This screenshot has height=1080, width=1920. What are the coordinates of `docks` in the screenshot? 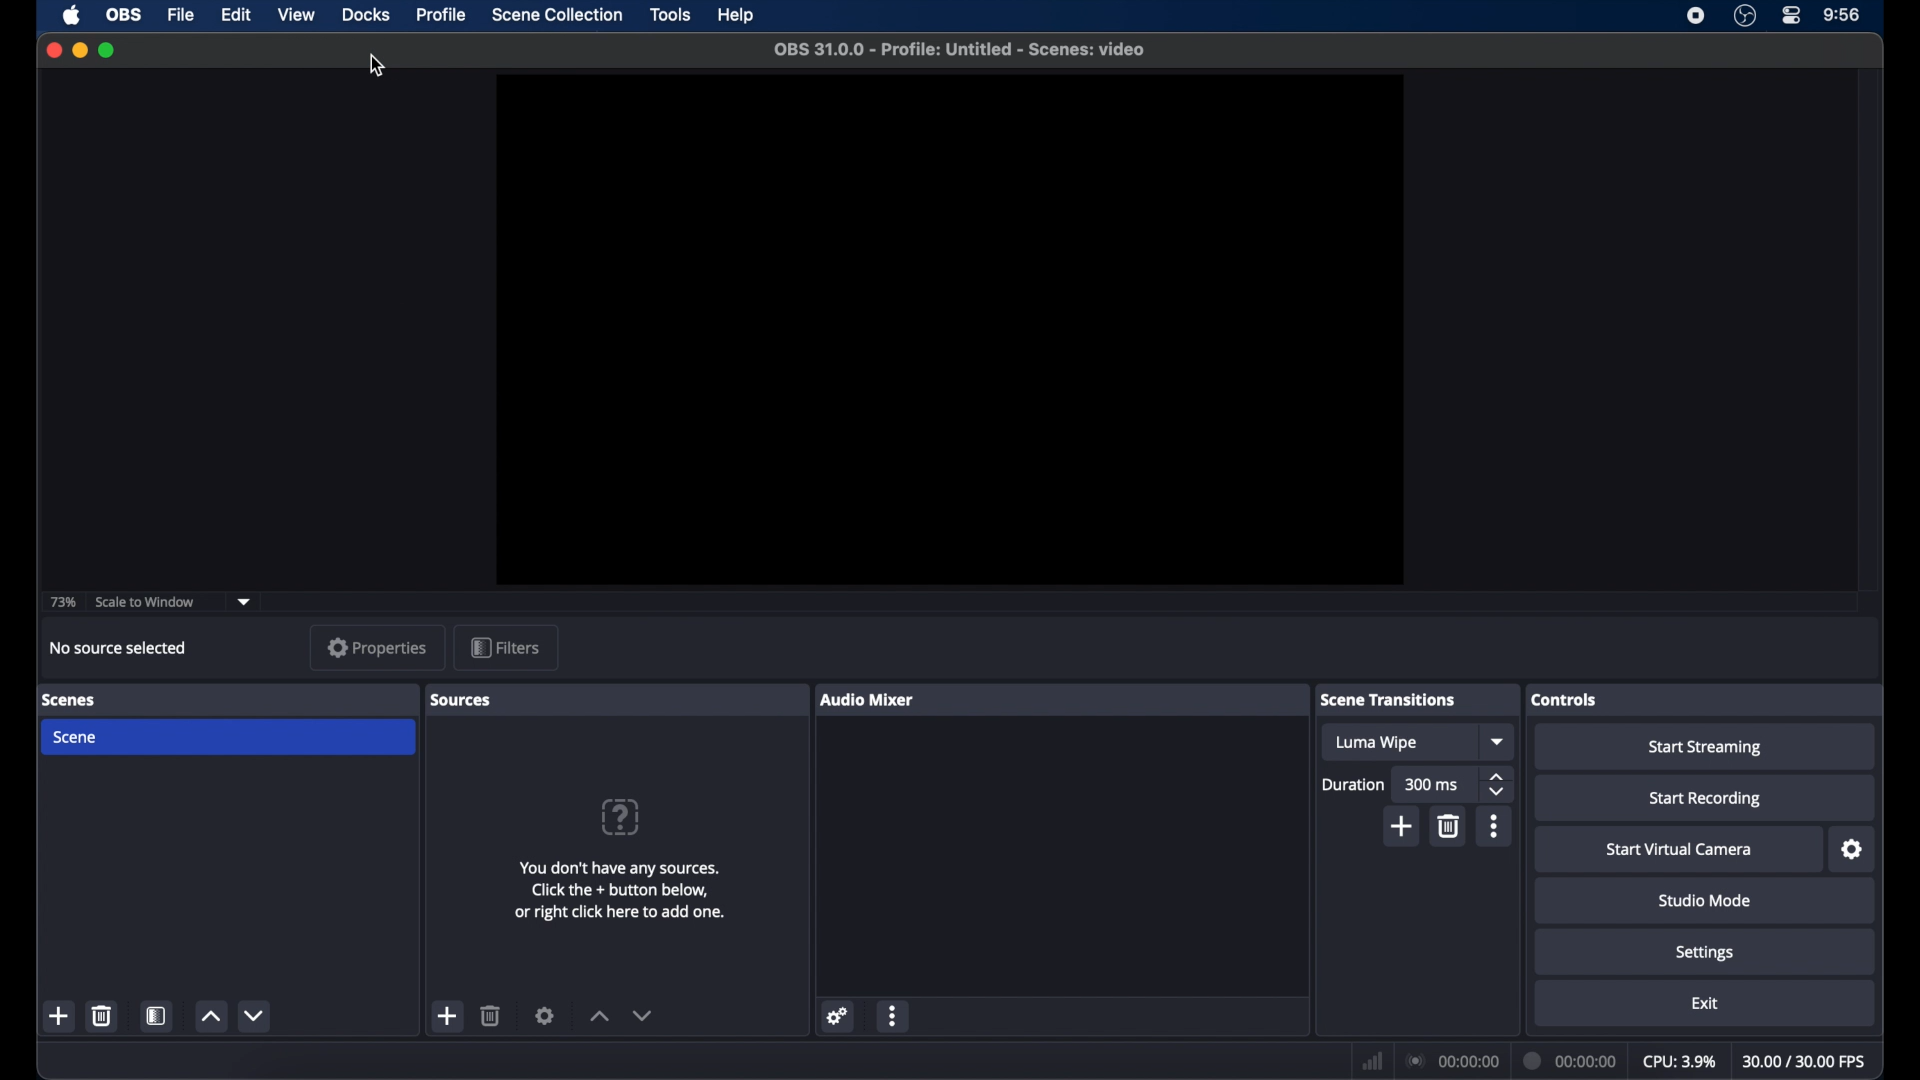 It's located at (365, 15).